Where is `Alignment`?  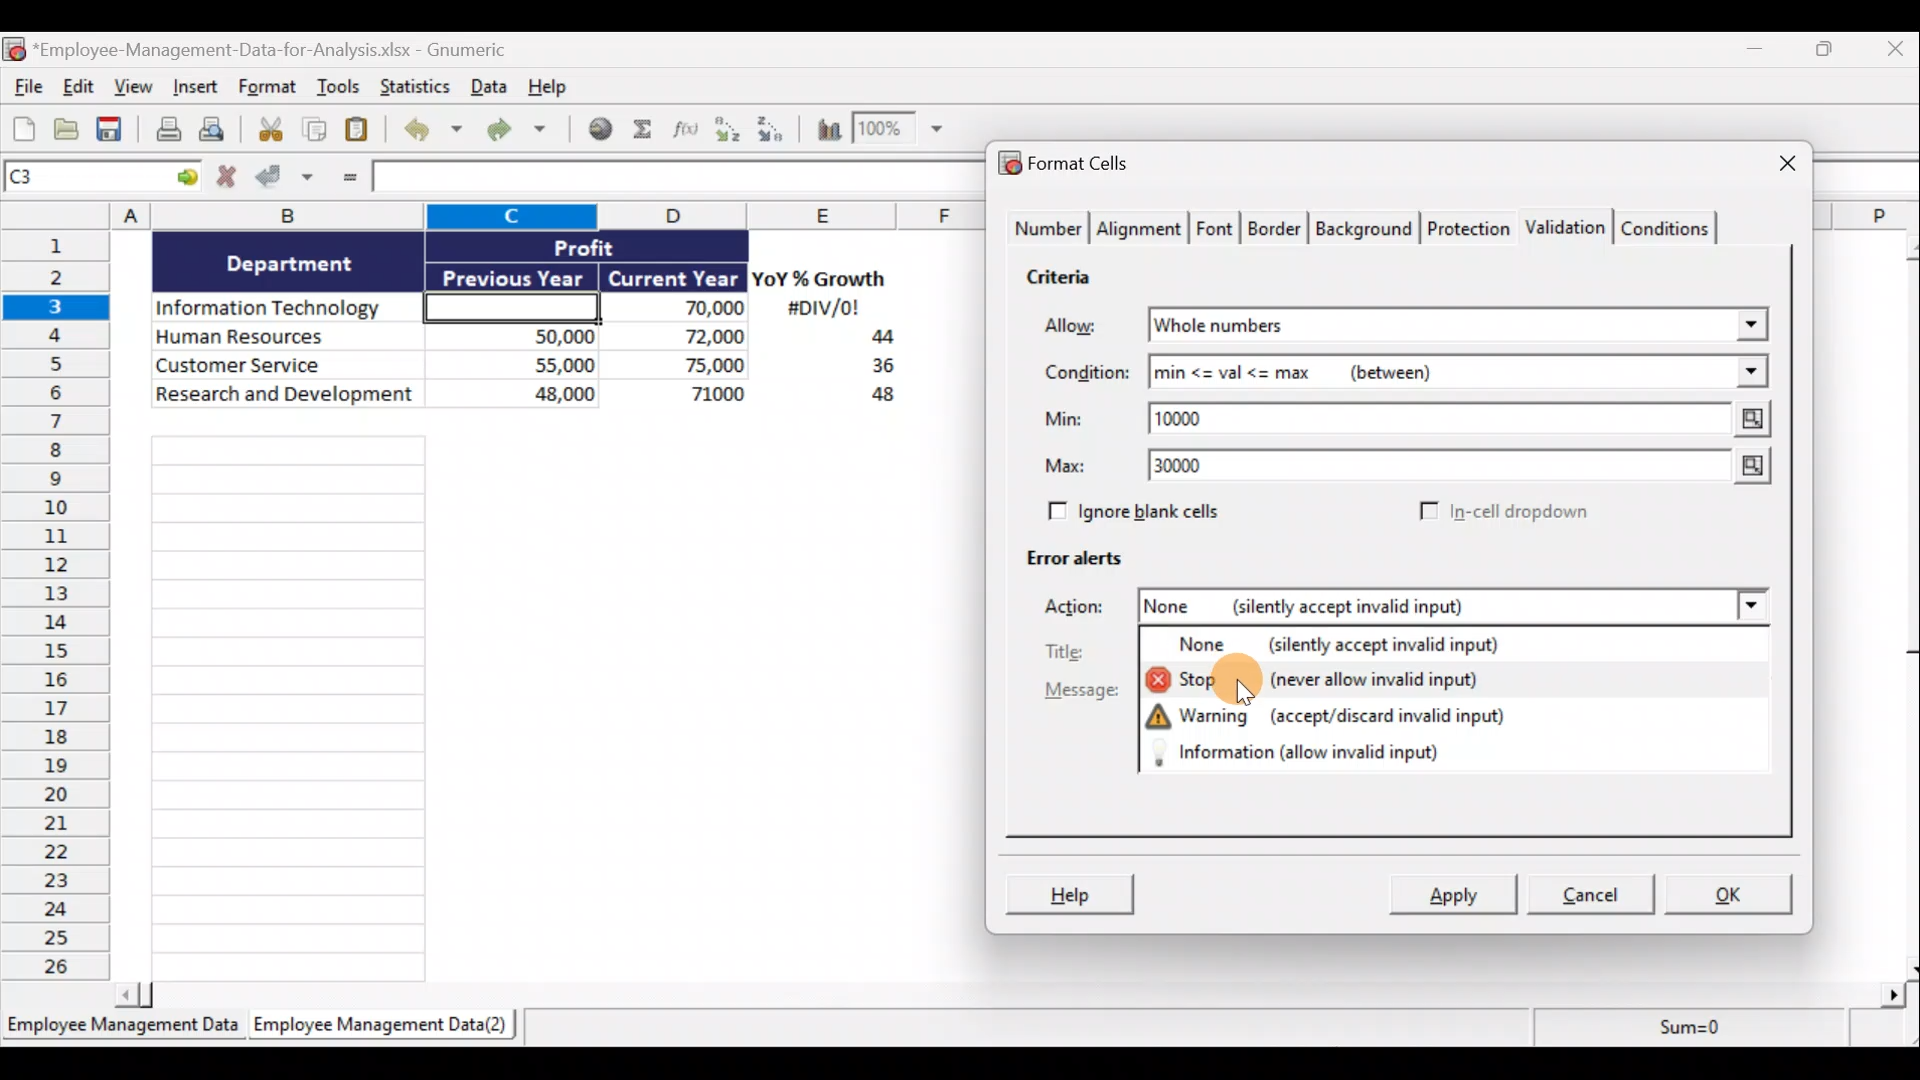 Alignment is located at coordinates (1141, 229).